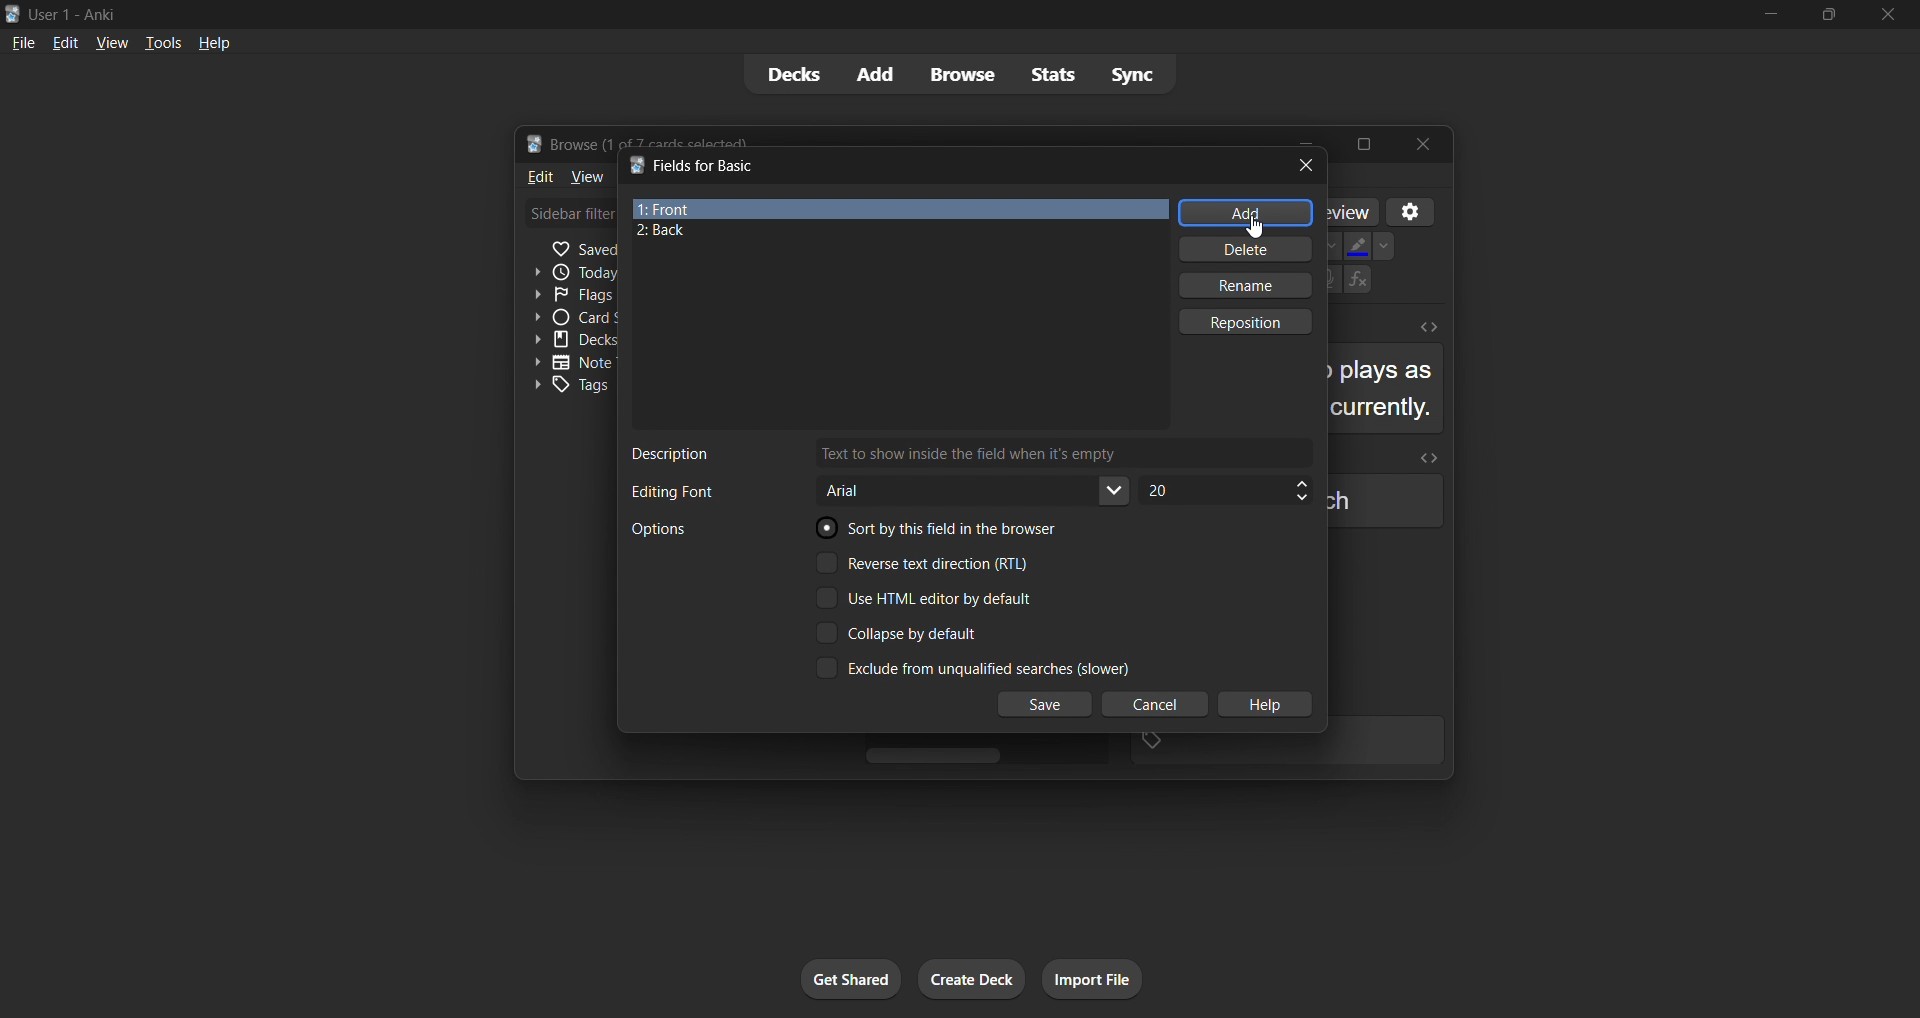 The height and width of the screenshot is (1018, 1920). I want to click on help, so click(1266, 706).